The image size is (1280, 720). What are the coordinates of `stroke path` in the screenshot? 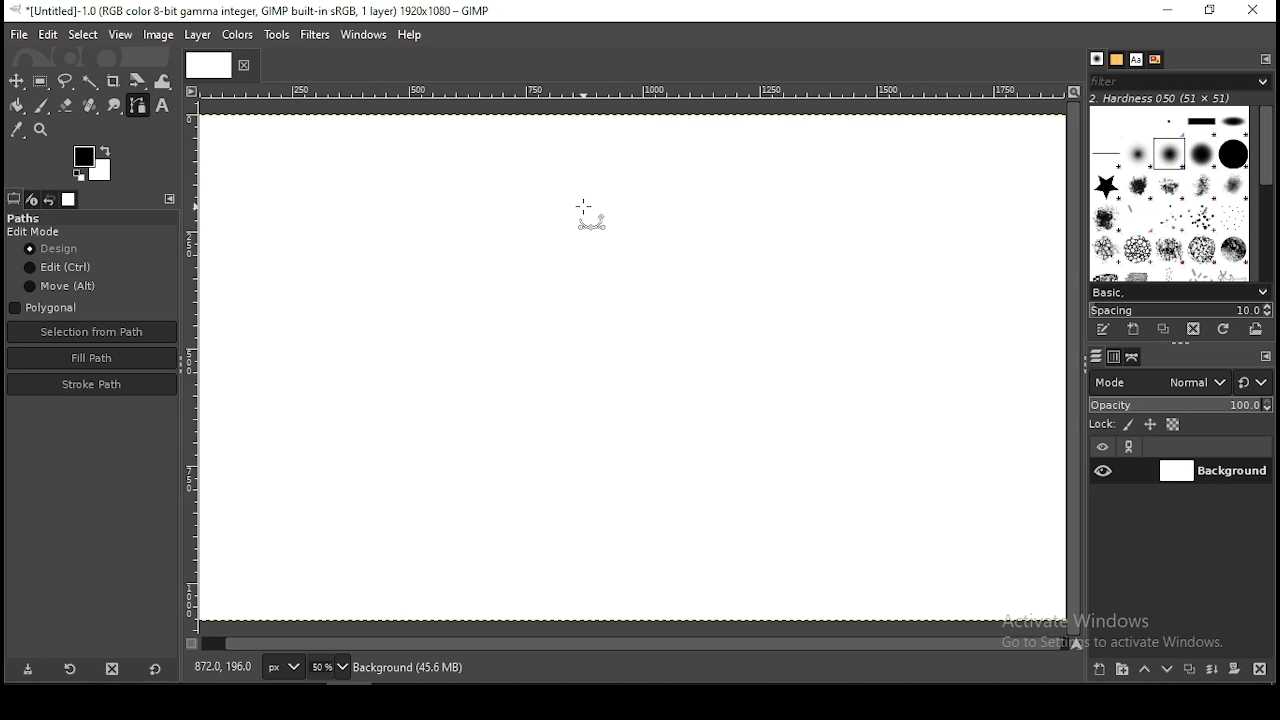 It's located at (92, 384).